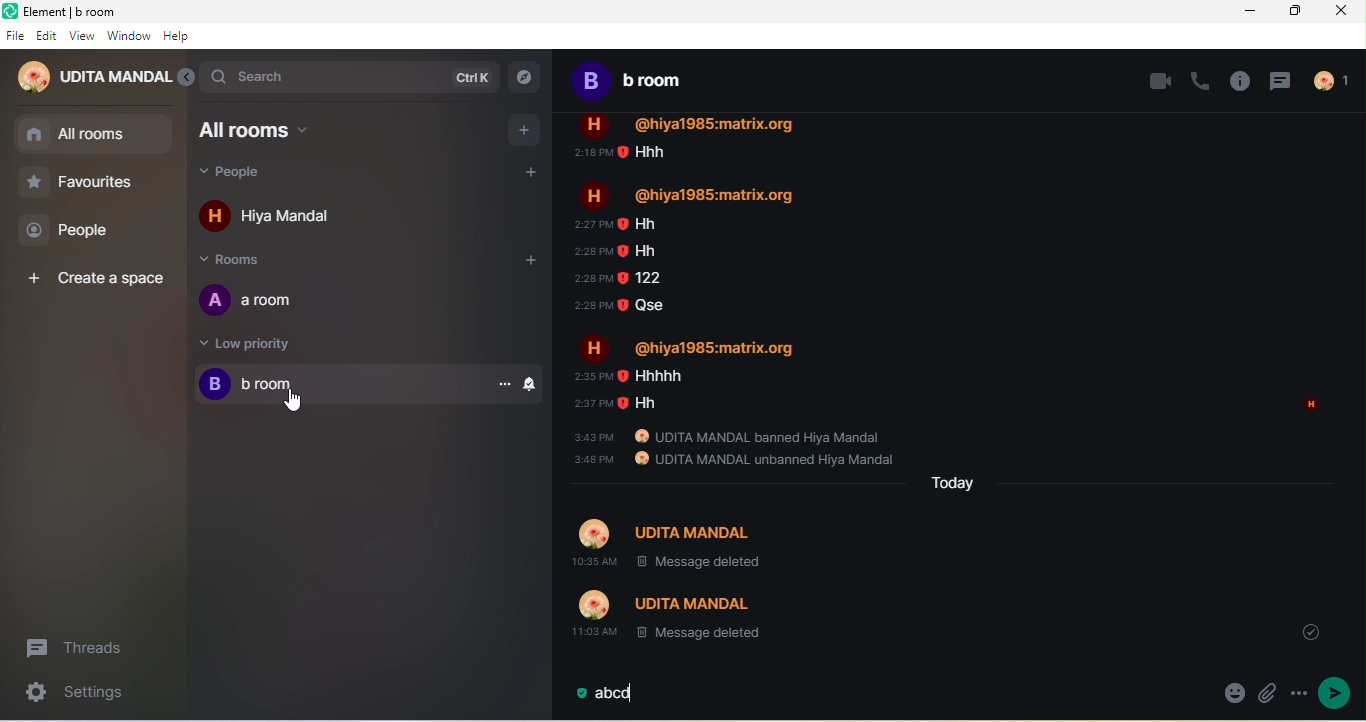 This screenshot has width=1366, height=722. What do you see at coordinates (180, 38) in the screenshot?
I see `help` at bounding box center [180, 38].